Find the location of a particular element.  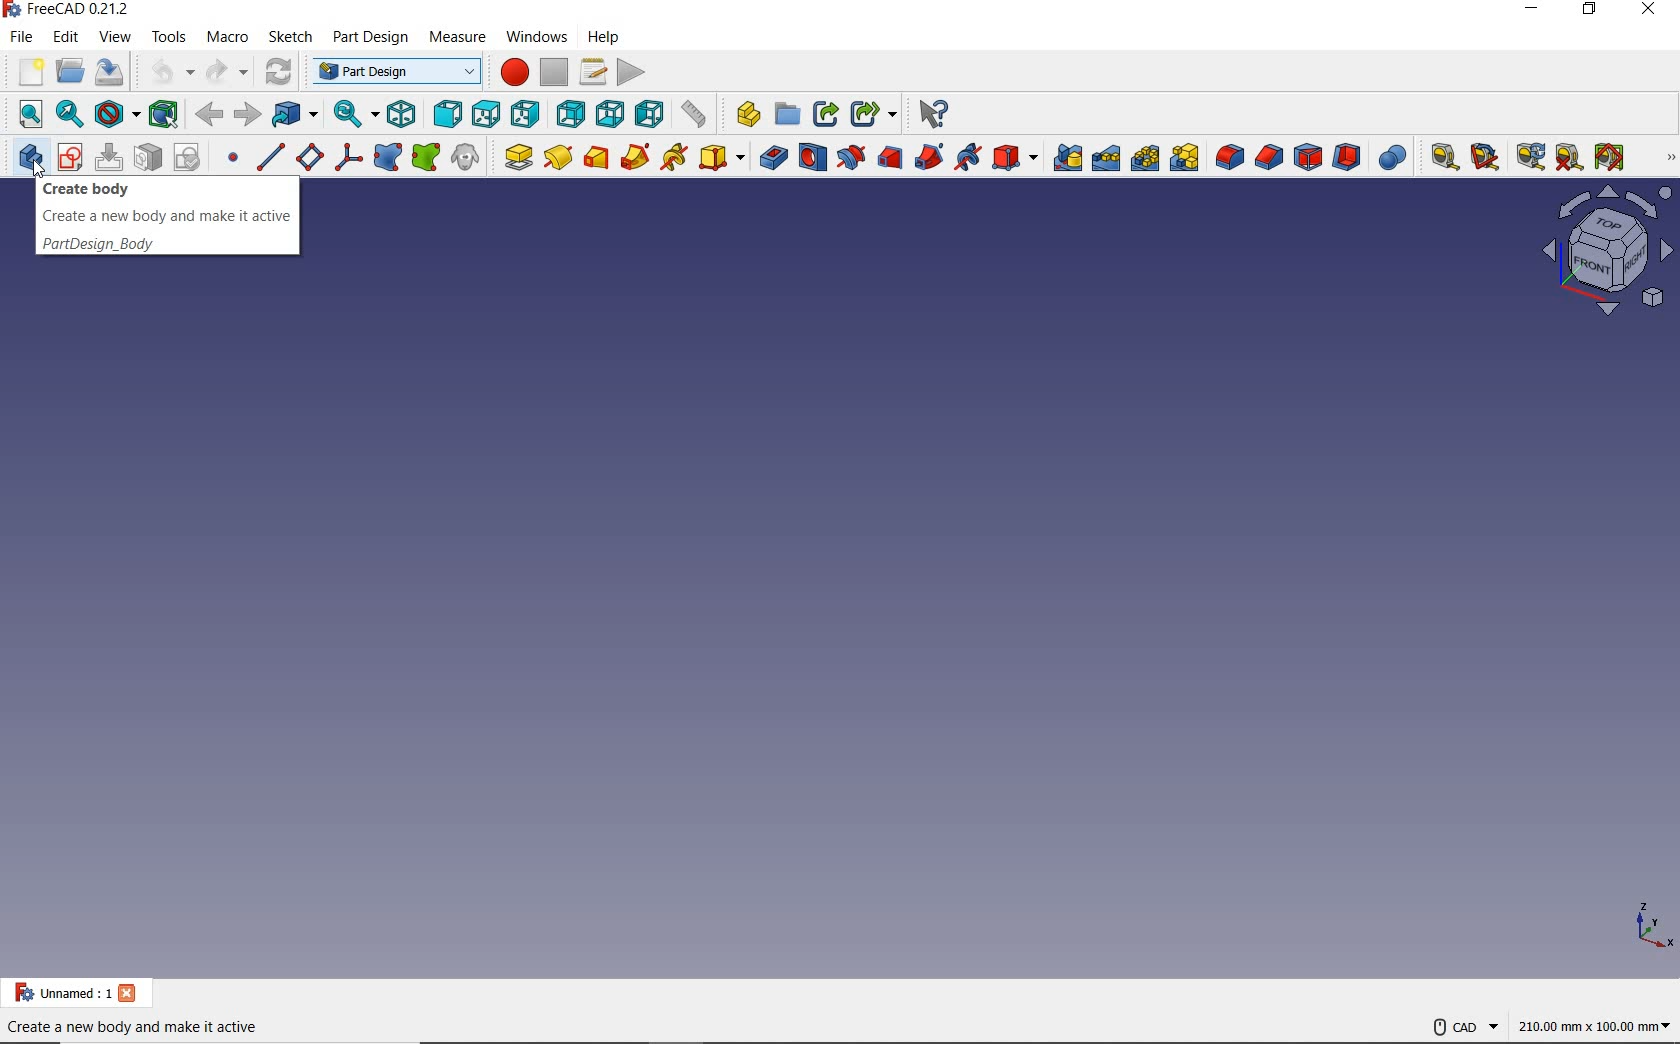

CREATE A SUBTRACTIVE PRIMITIVE is located at coordinates (1016, 156).